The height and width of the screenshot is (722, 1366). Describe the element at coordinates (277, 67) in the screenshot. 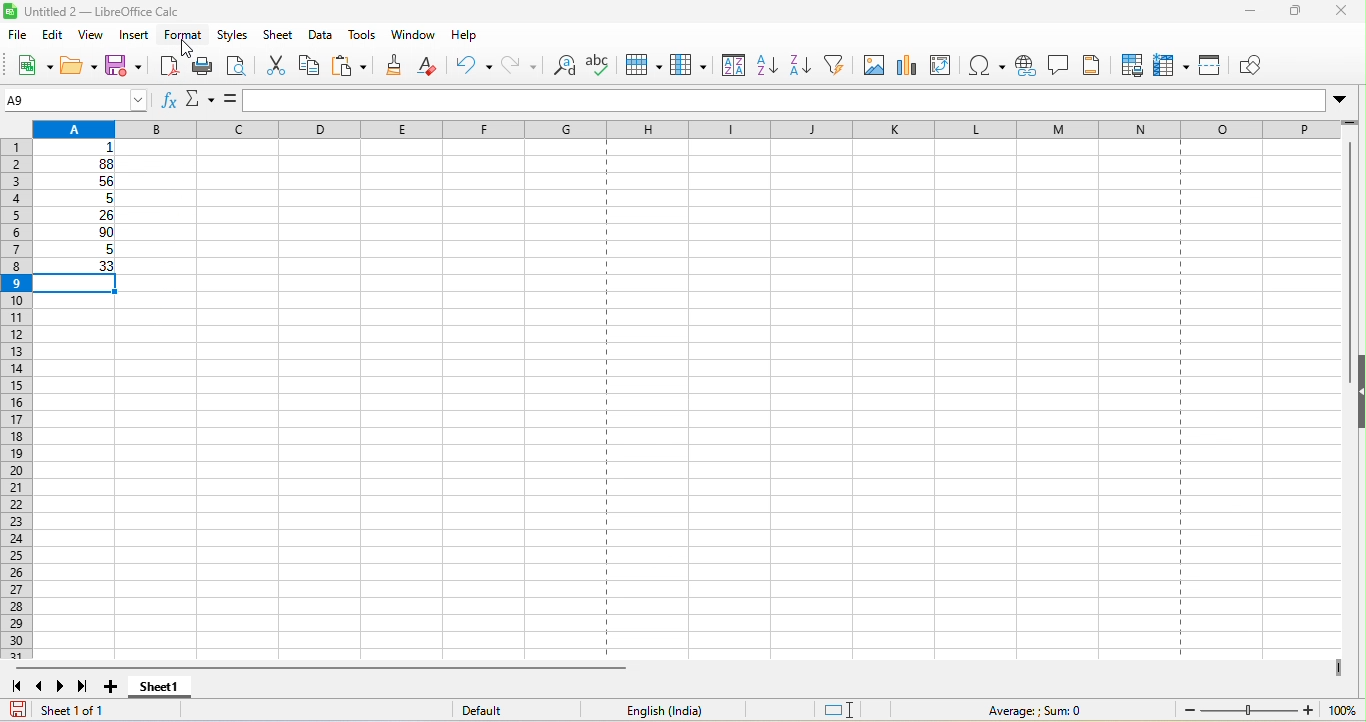

I see `cut` at that location.